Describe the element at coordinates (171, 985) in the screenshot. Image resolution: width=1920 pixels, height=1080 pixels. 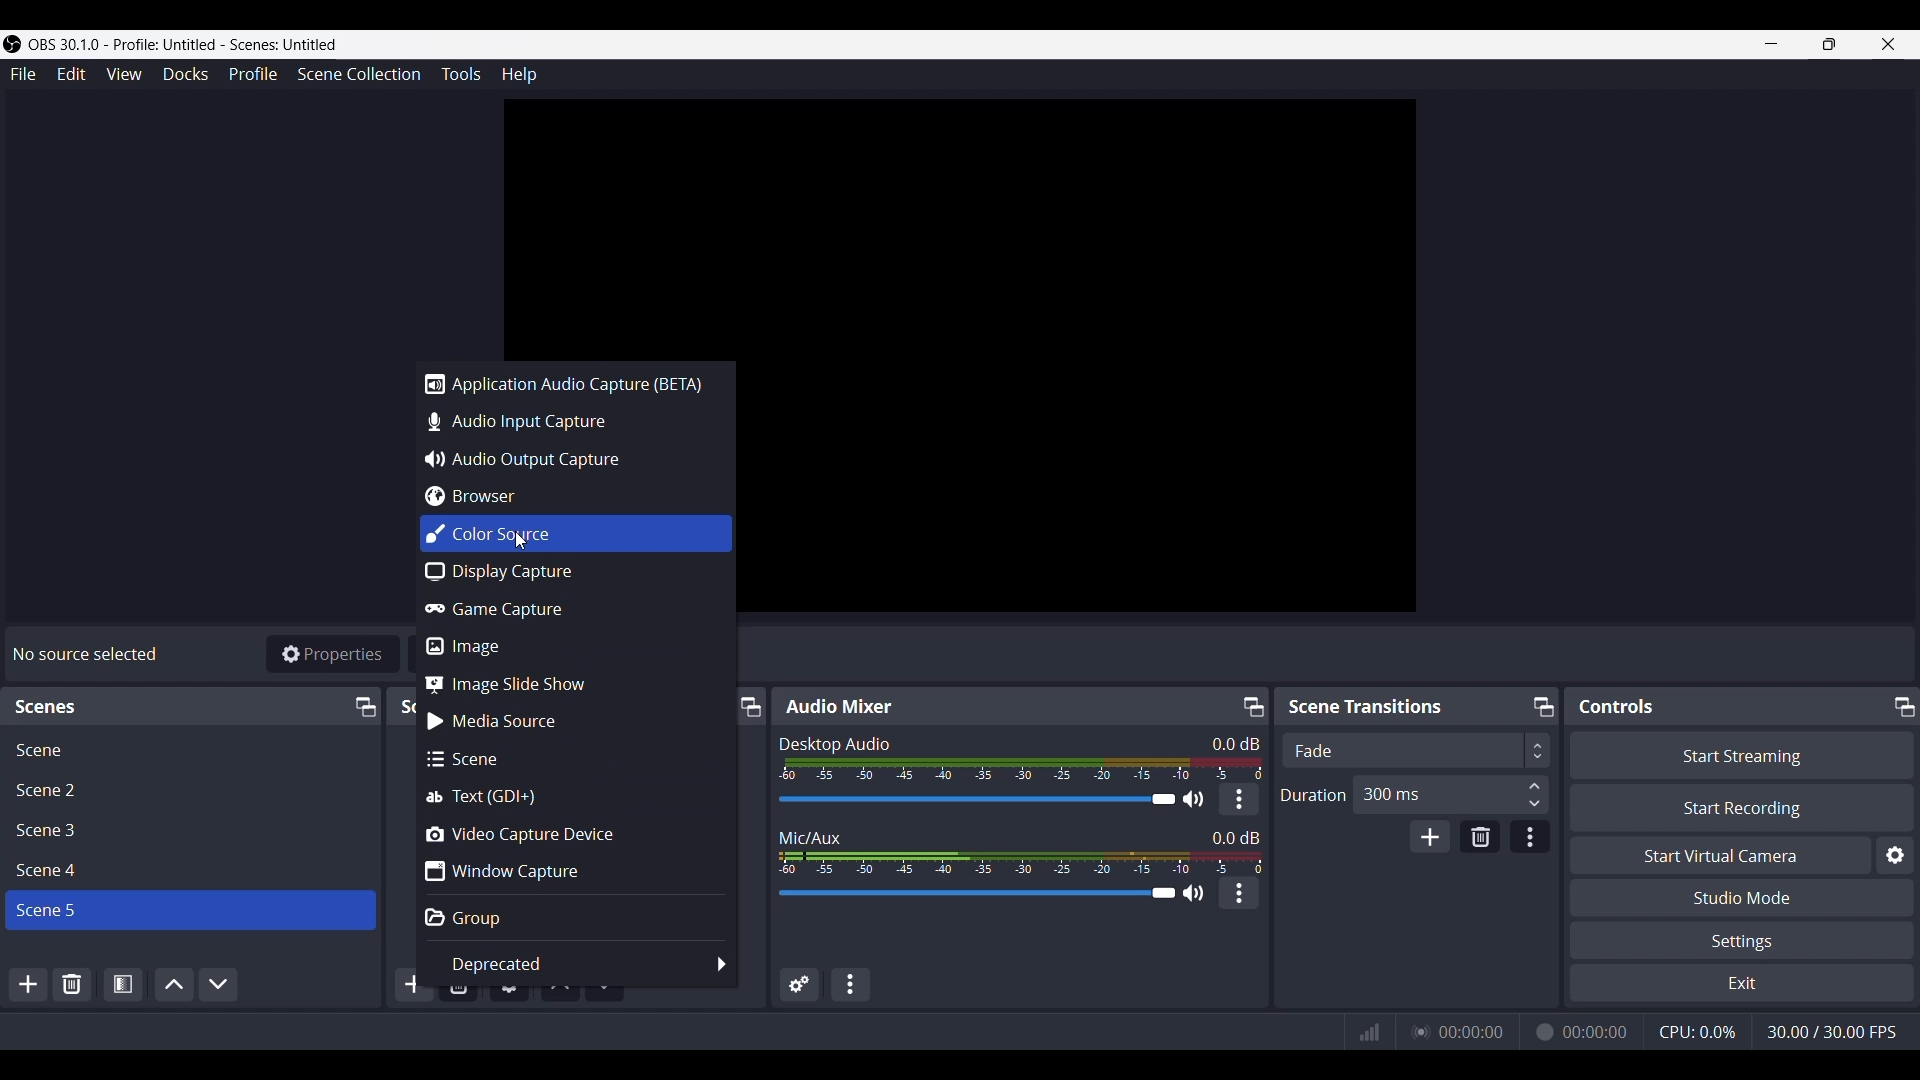
I see `Move Scene Up ` at that location.